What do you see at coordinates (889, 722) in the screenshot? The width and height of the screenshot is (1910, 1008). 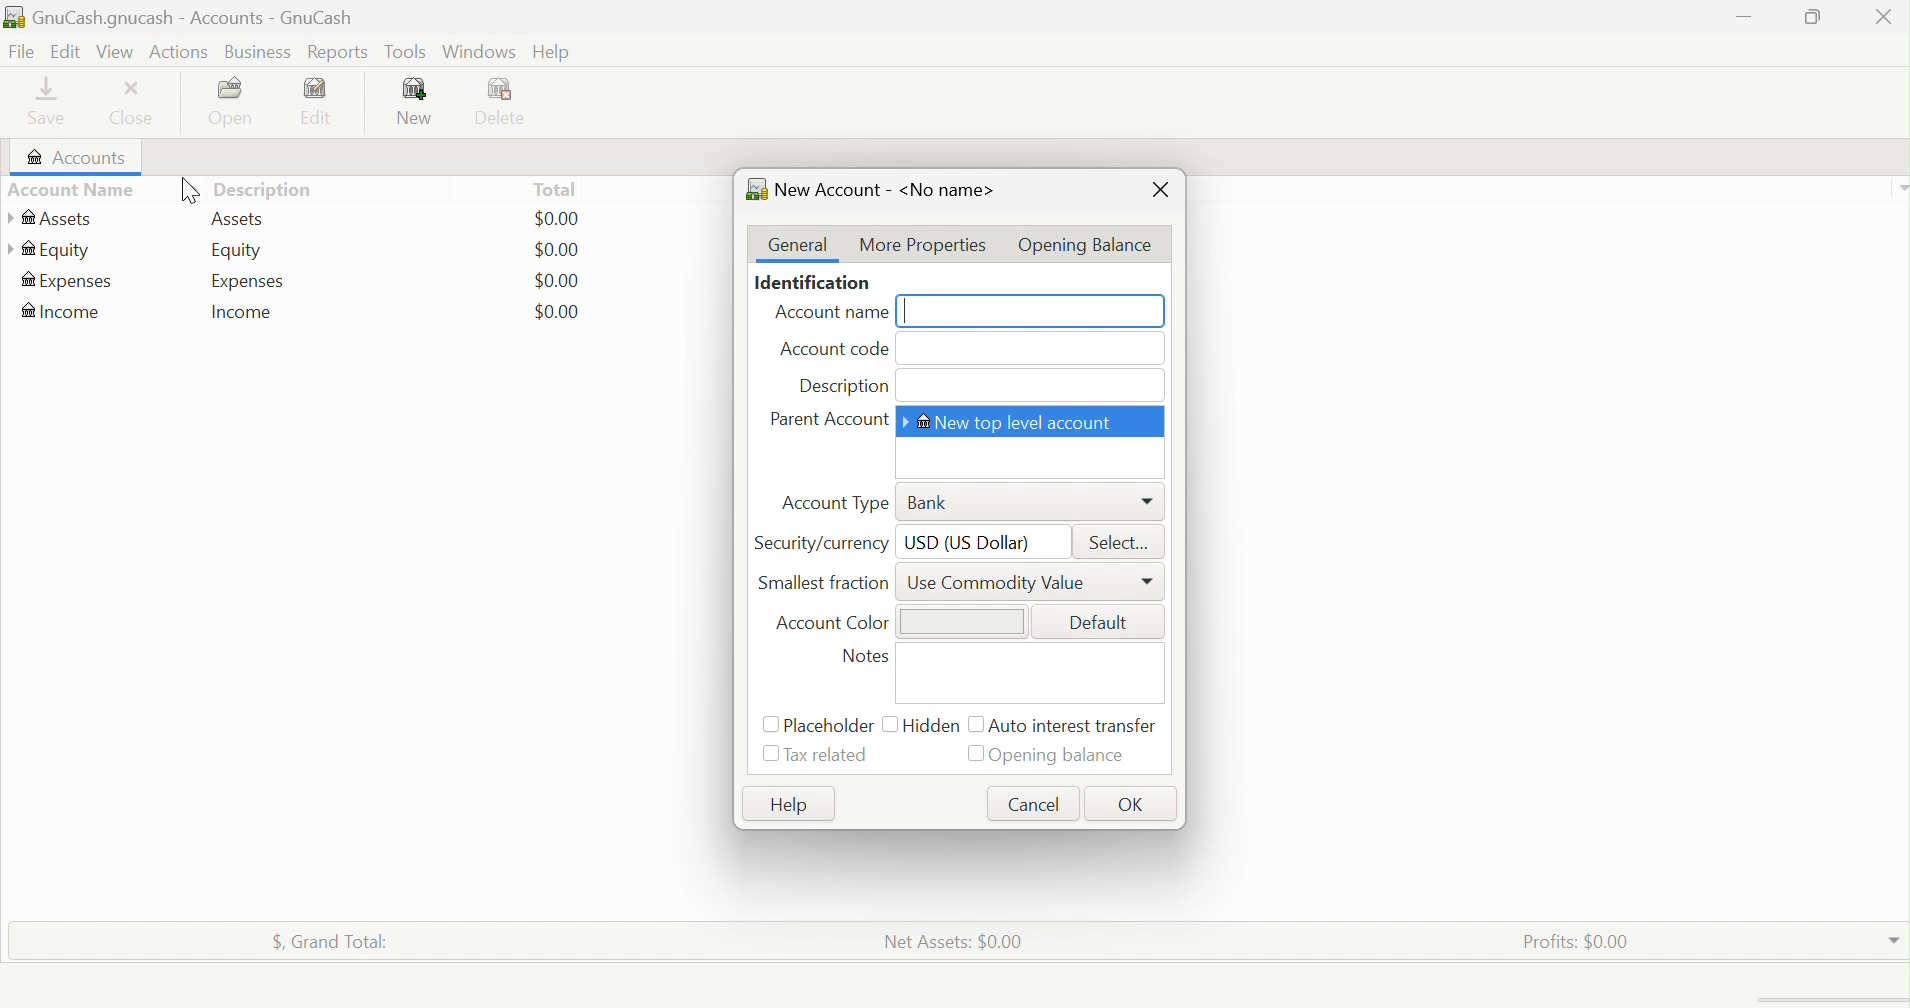 I see `Checkbox` at bounding box center [889, 722].